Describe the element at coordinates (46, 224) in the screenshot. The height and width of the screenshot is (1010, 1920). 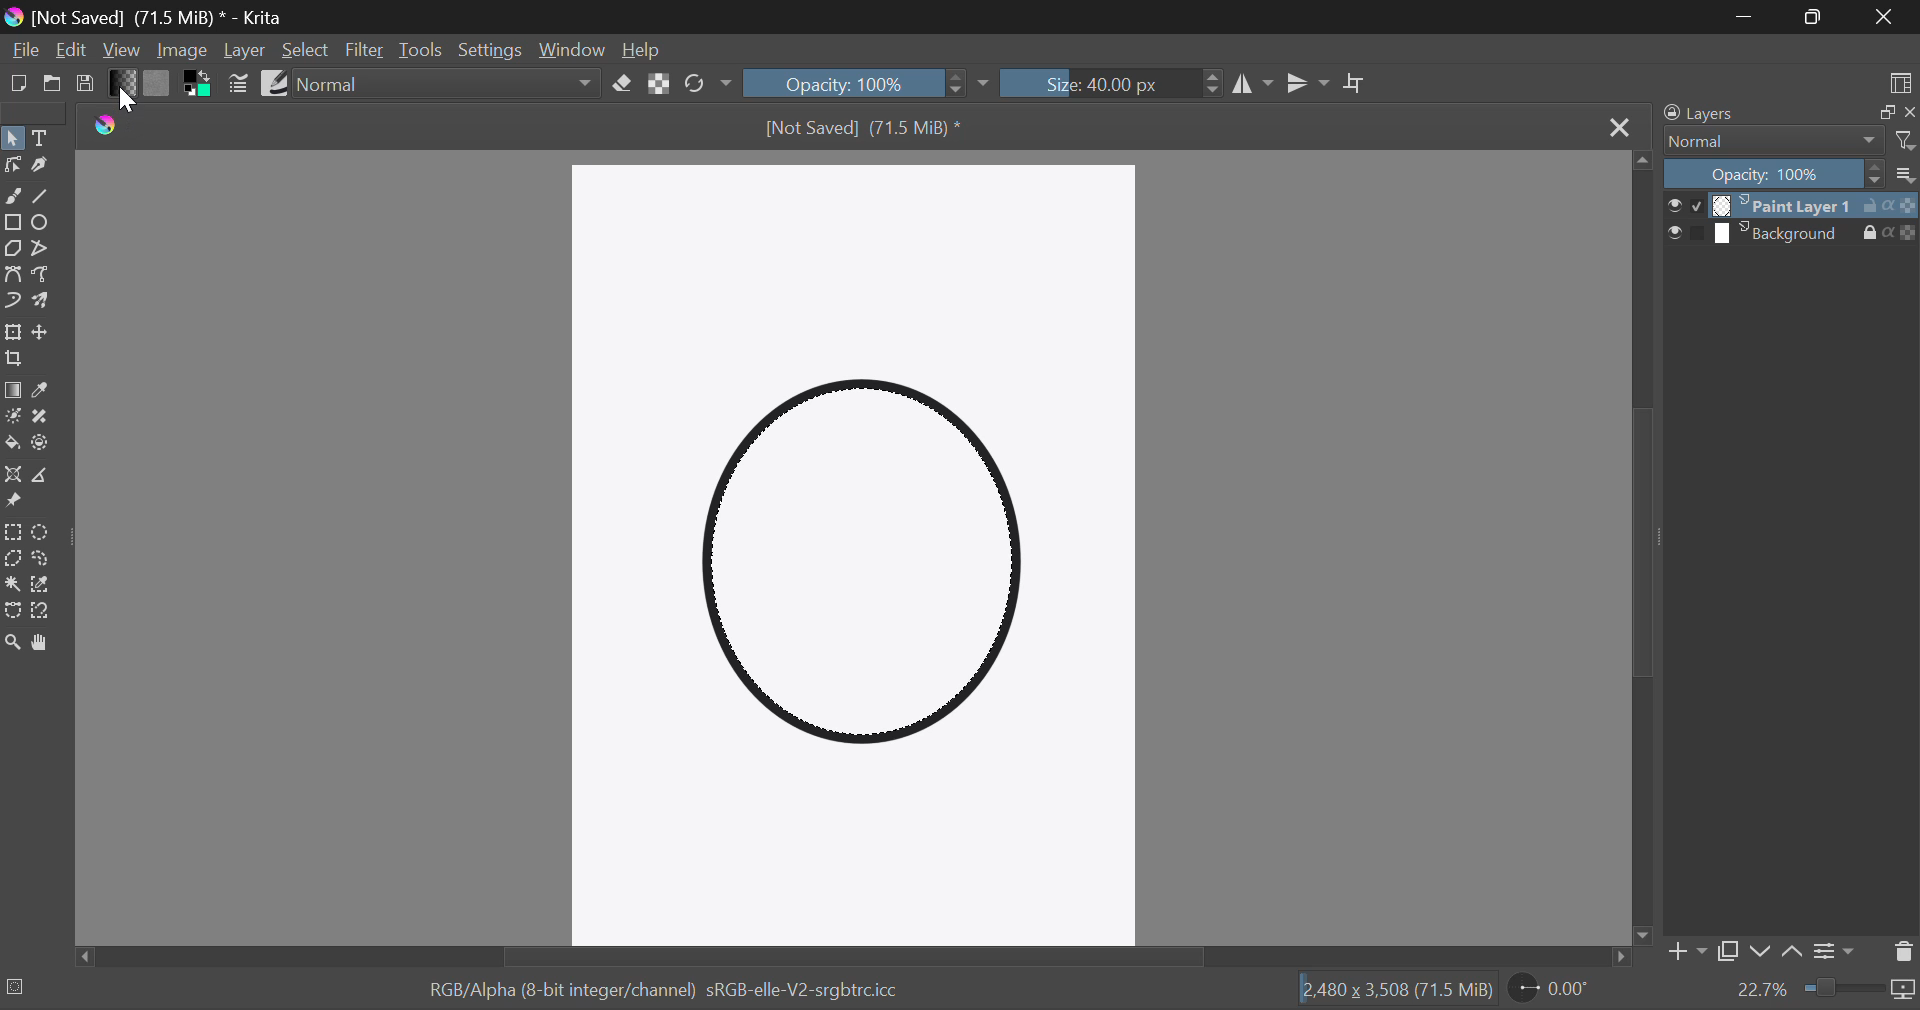
I see `Elipses` at that location.